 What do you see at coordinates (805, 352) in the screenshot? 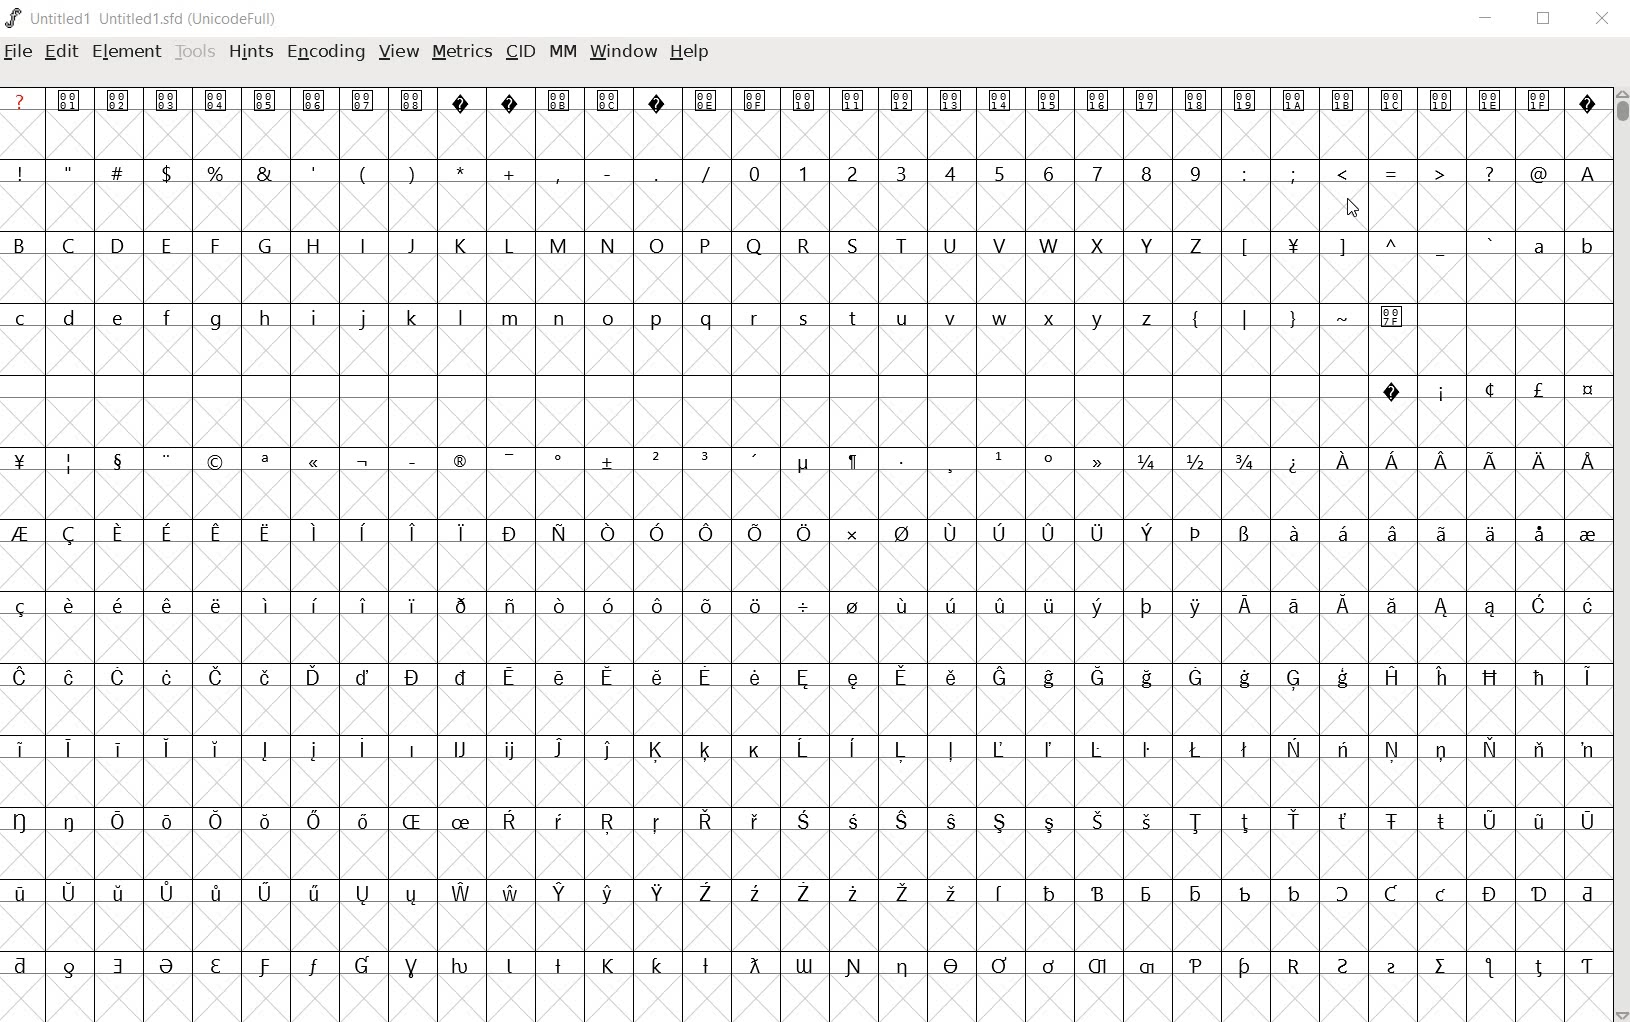
I see `empty cells` at bounding box center [805, 352].